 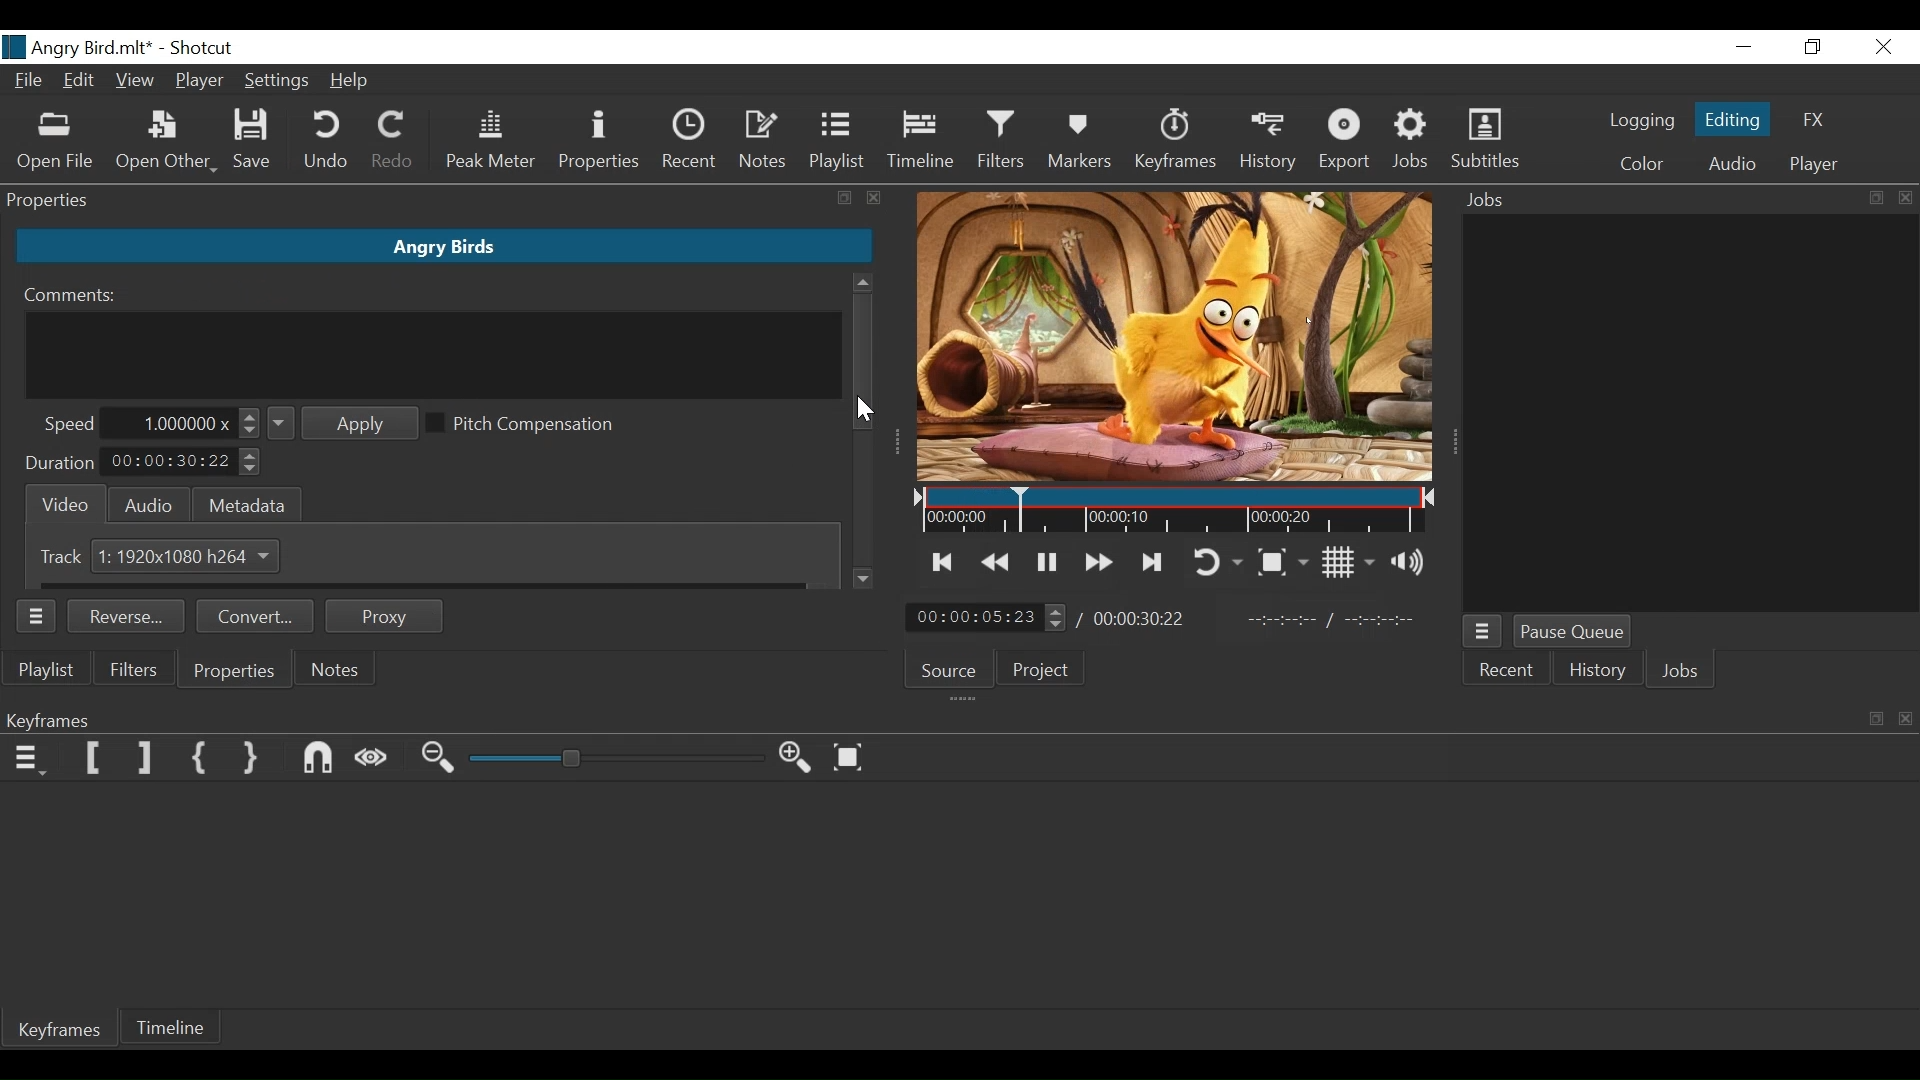 I want to click on Pause Queue, so click(x=1573, y=632).